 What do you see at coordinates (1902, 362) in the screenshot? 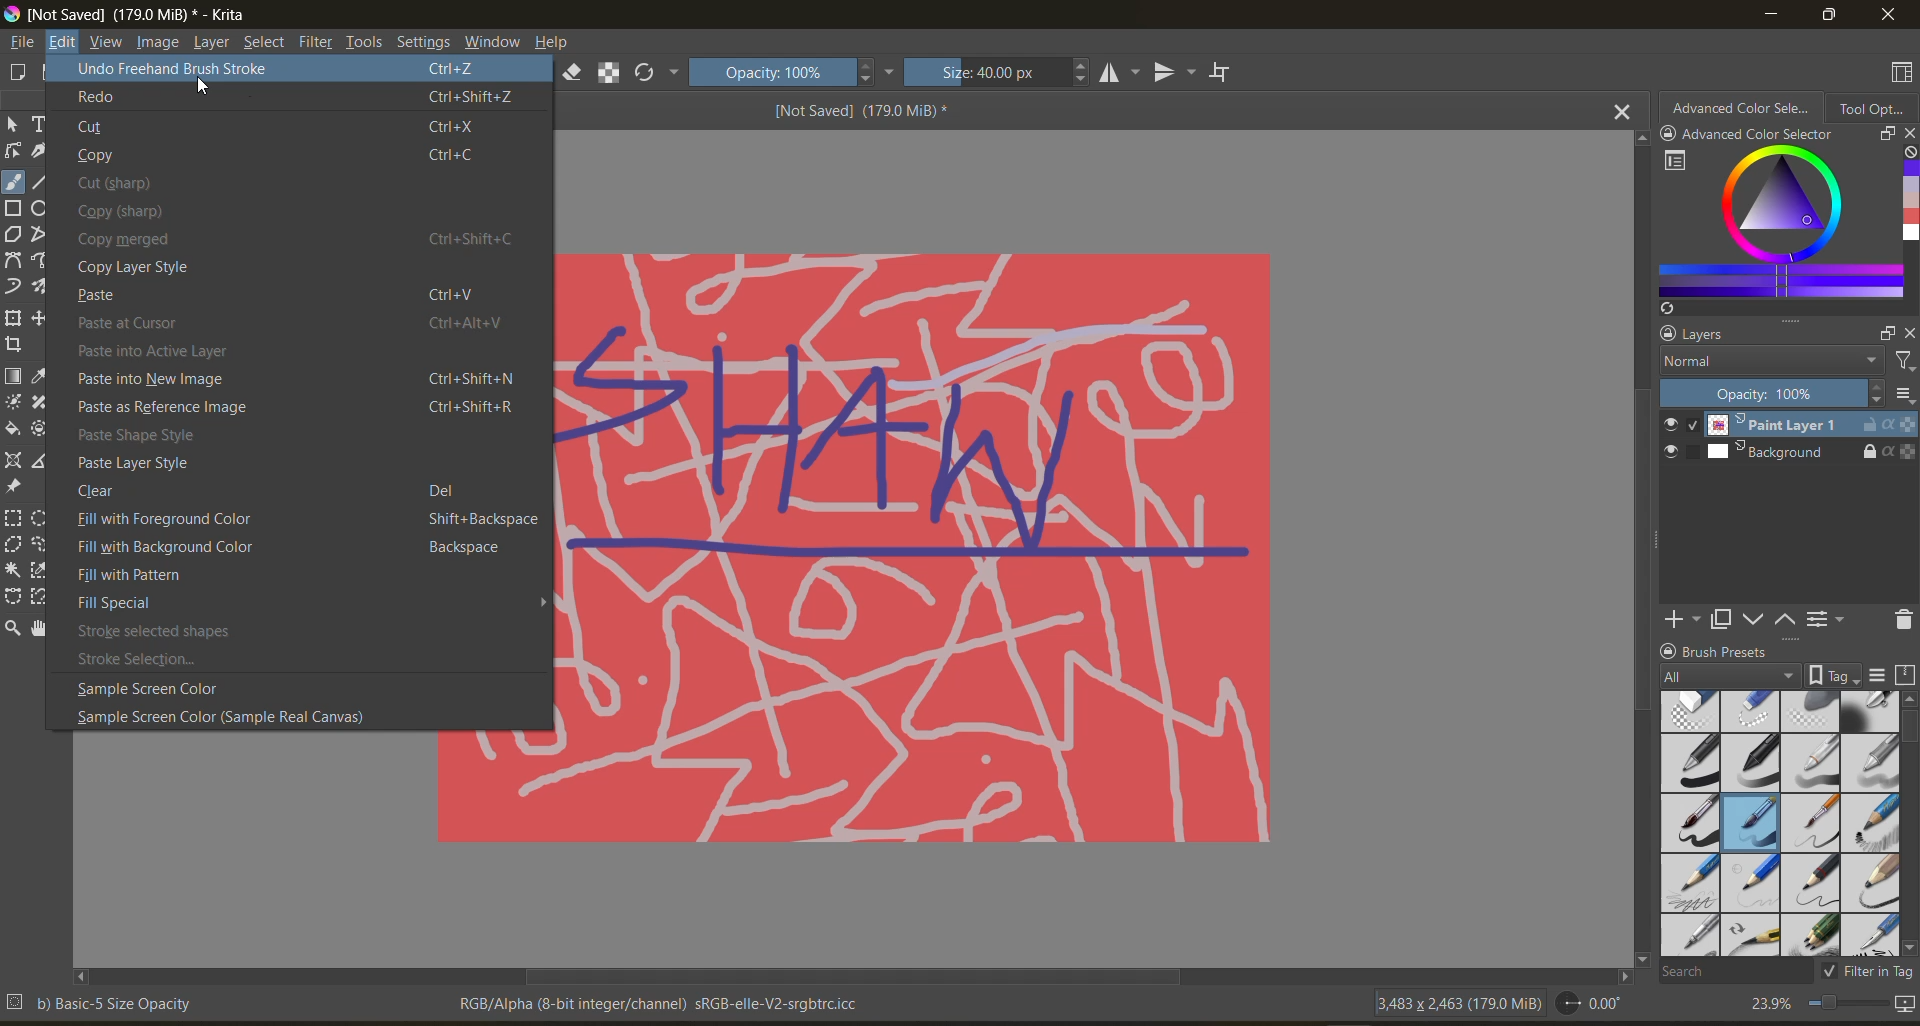
I see `filters` at bounding box center [1902, 362].